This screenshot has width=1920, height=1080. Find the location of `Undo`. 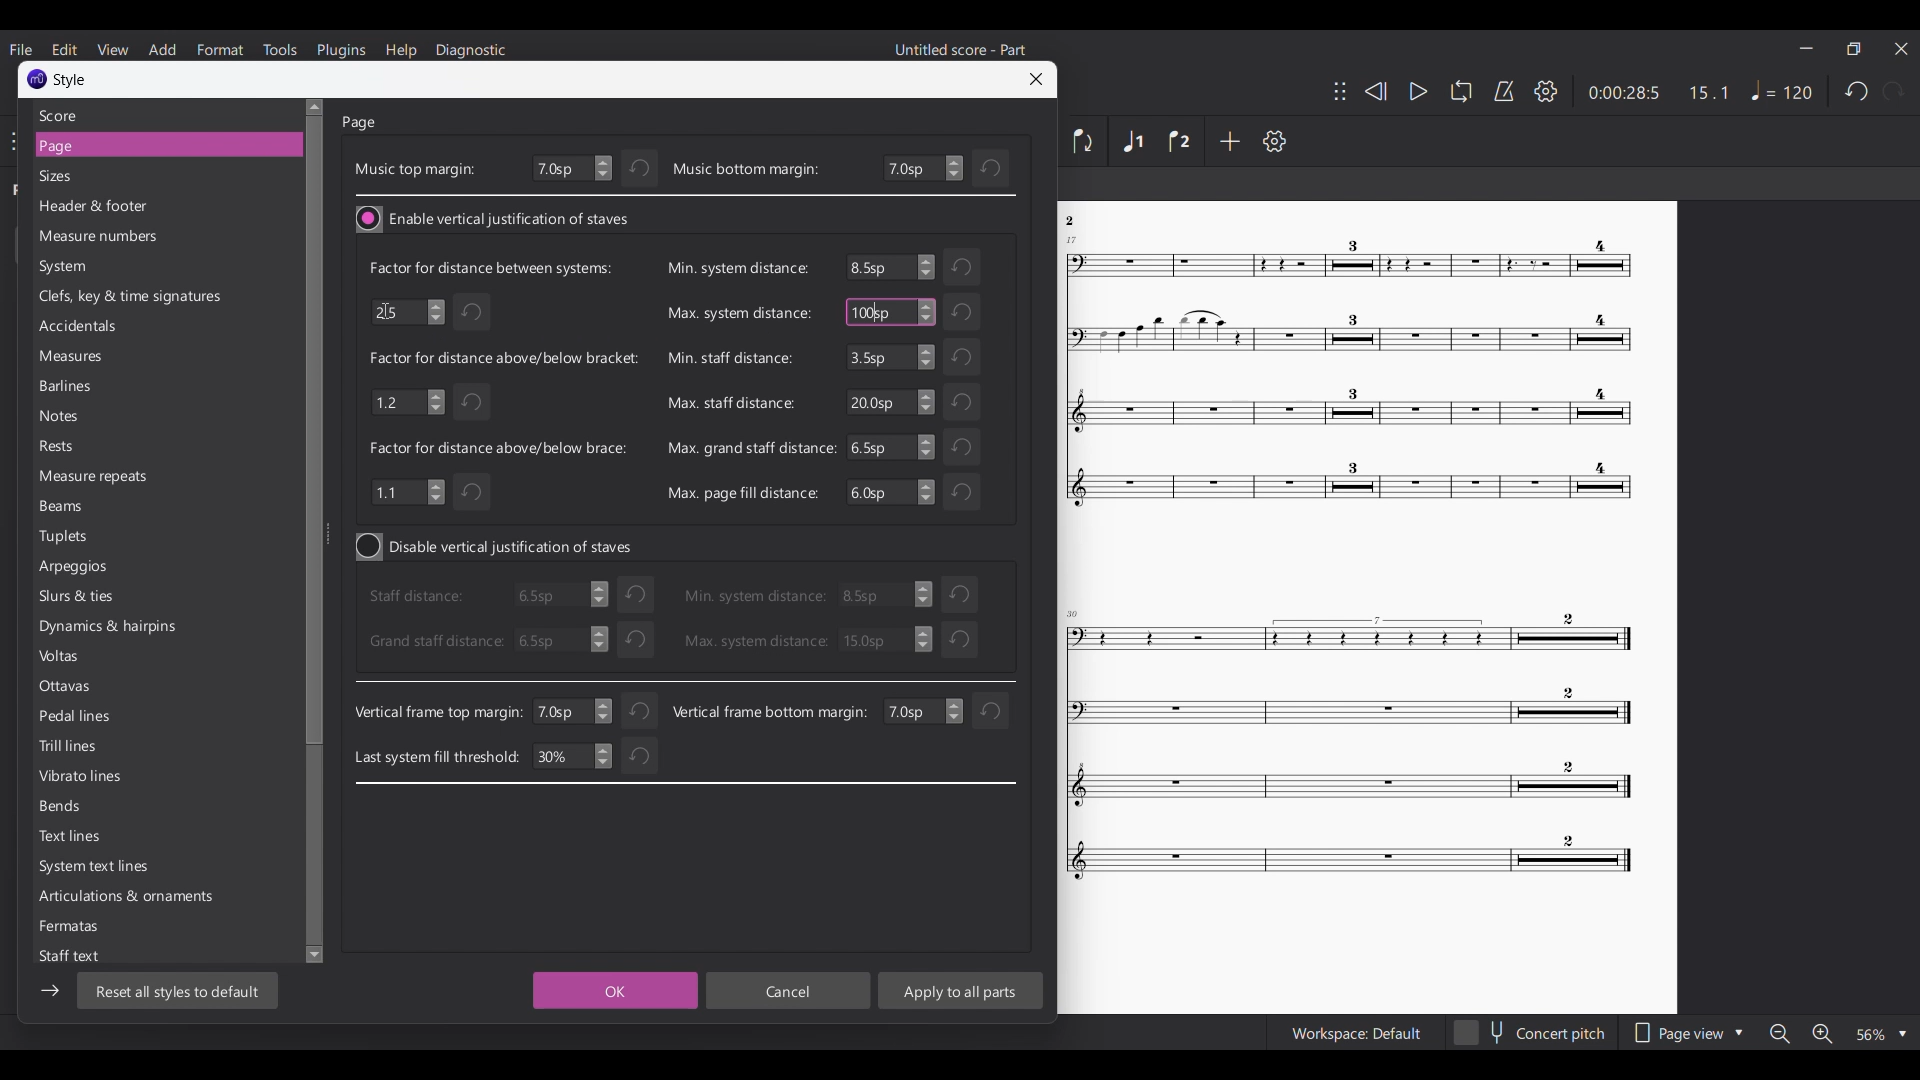

Undo is located at coordinates (964, 268).